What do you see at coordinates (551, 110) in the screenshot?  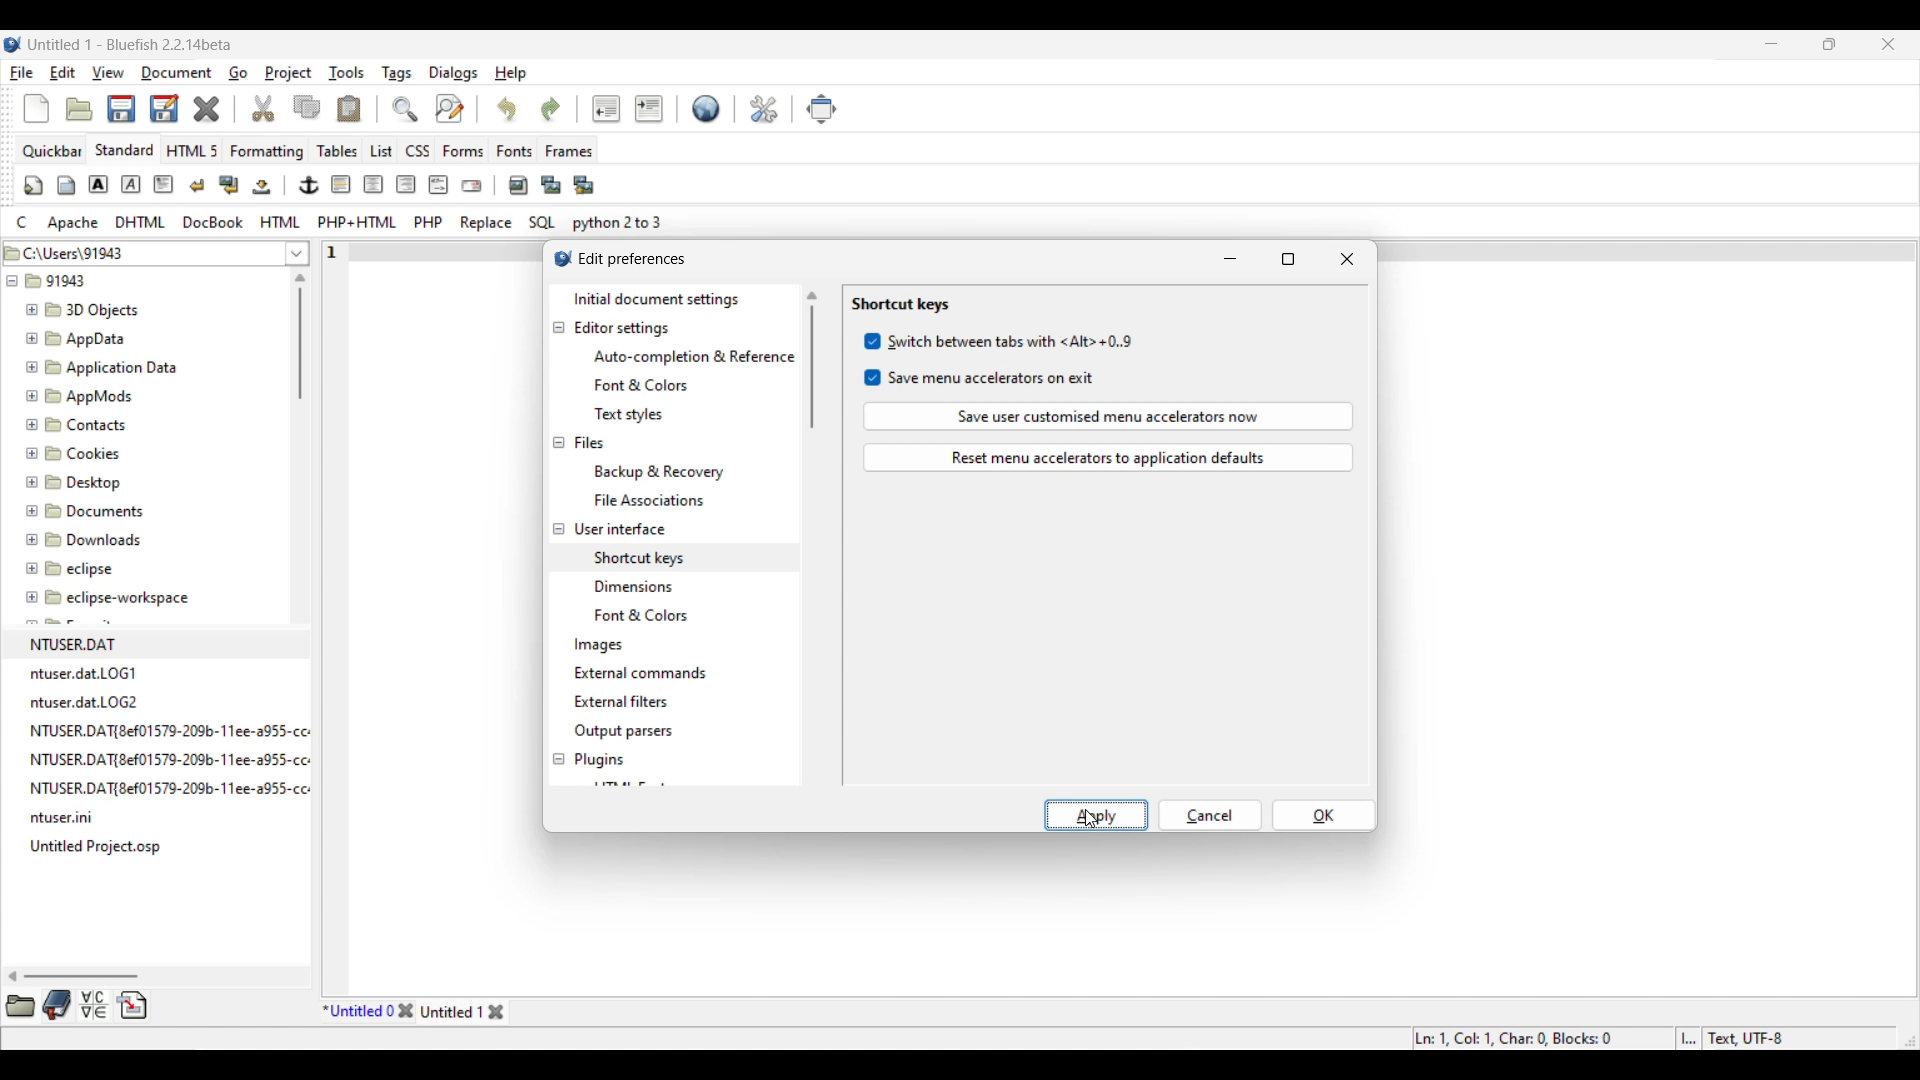 I see `Redo` at bounding box center [551, 110].